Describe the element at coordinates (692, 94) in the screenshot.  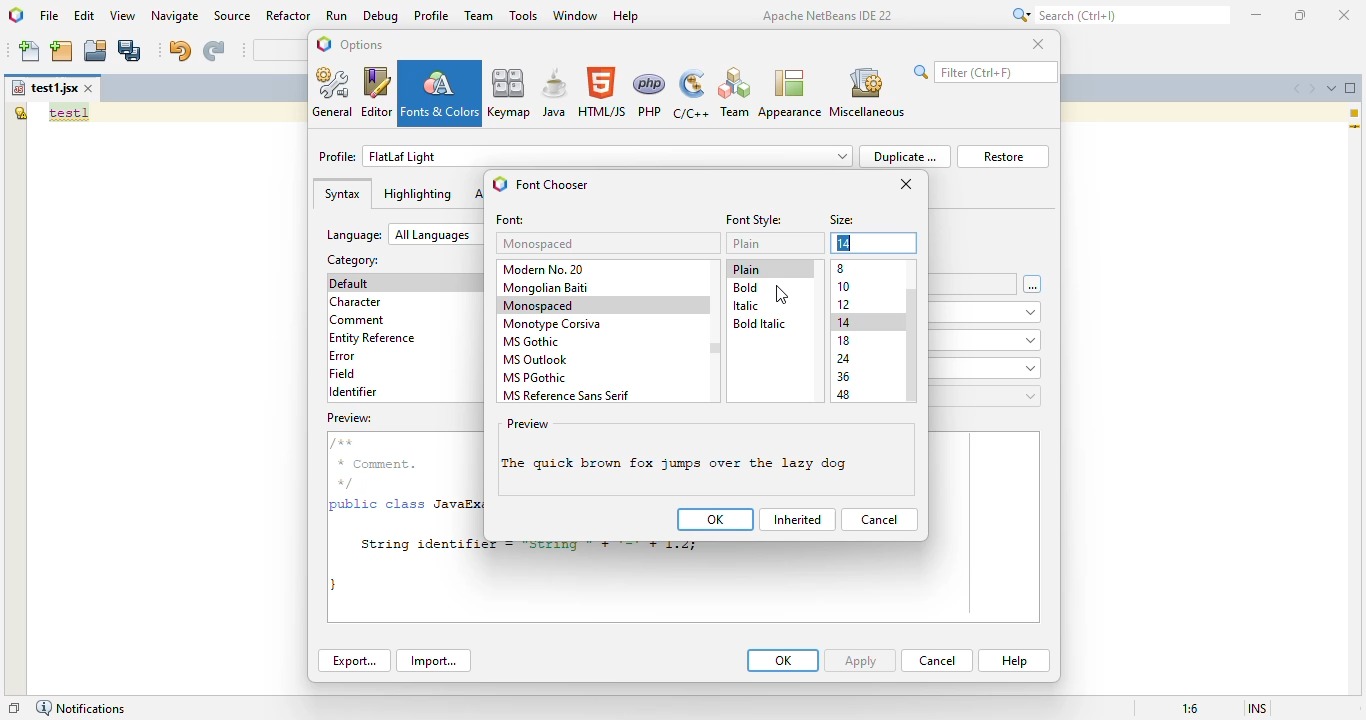
I see `C/C++` at that location.